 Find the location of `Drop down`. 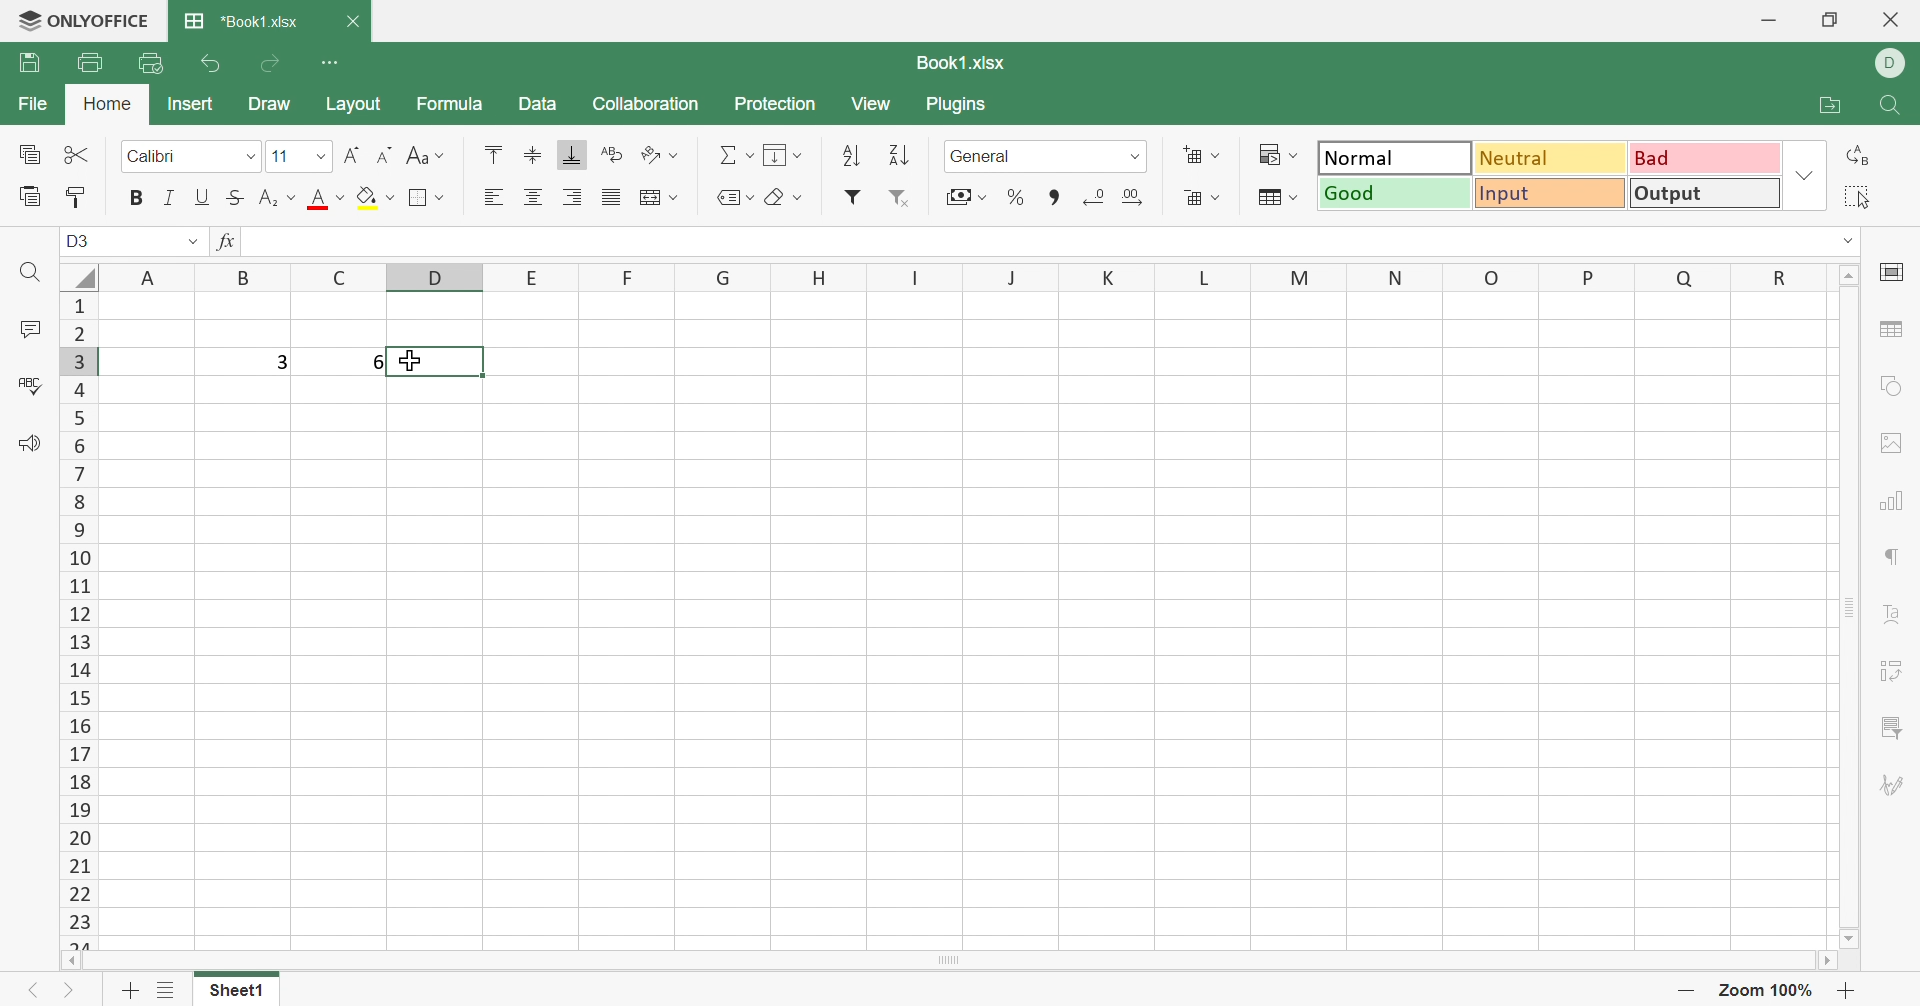

Drop down is located at coordinates (195, 242).